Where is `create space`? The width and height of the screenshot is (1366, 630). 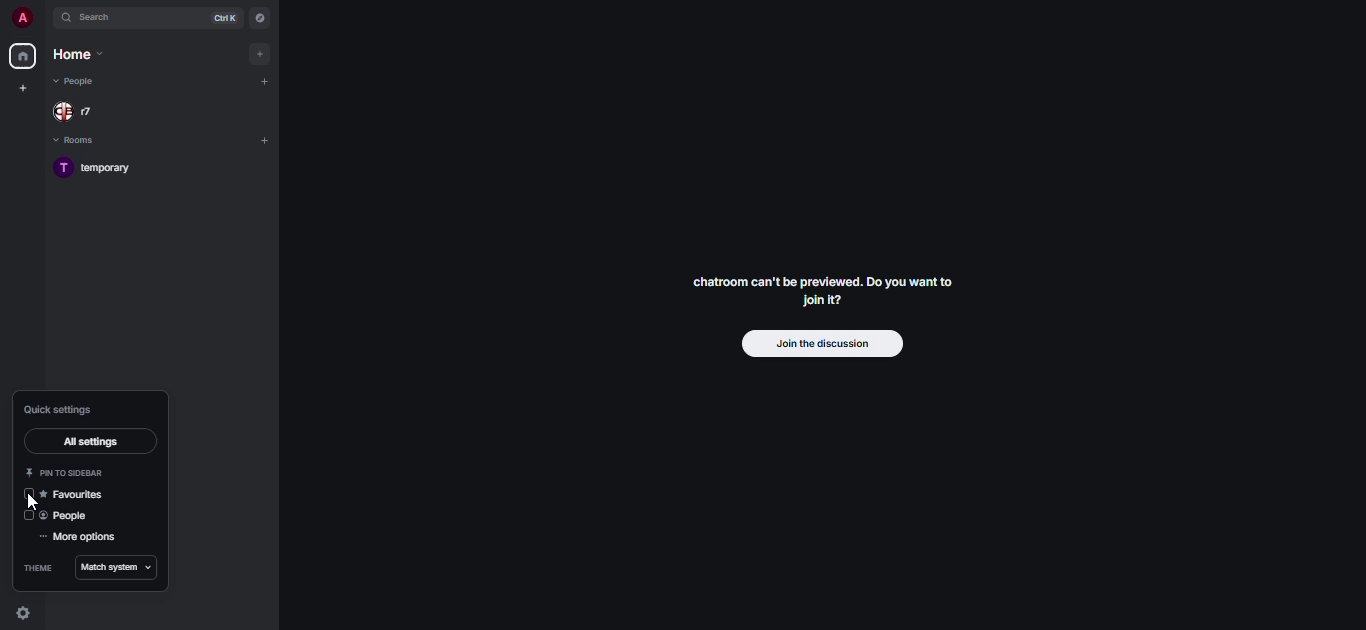 create space is located at coordinates (25, 87).